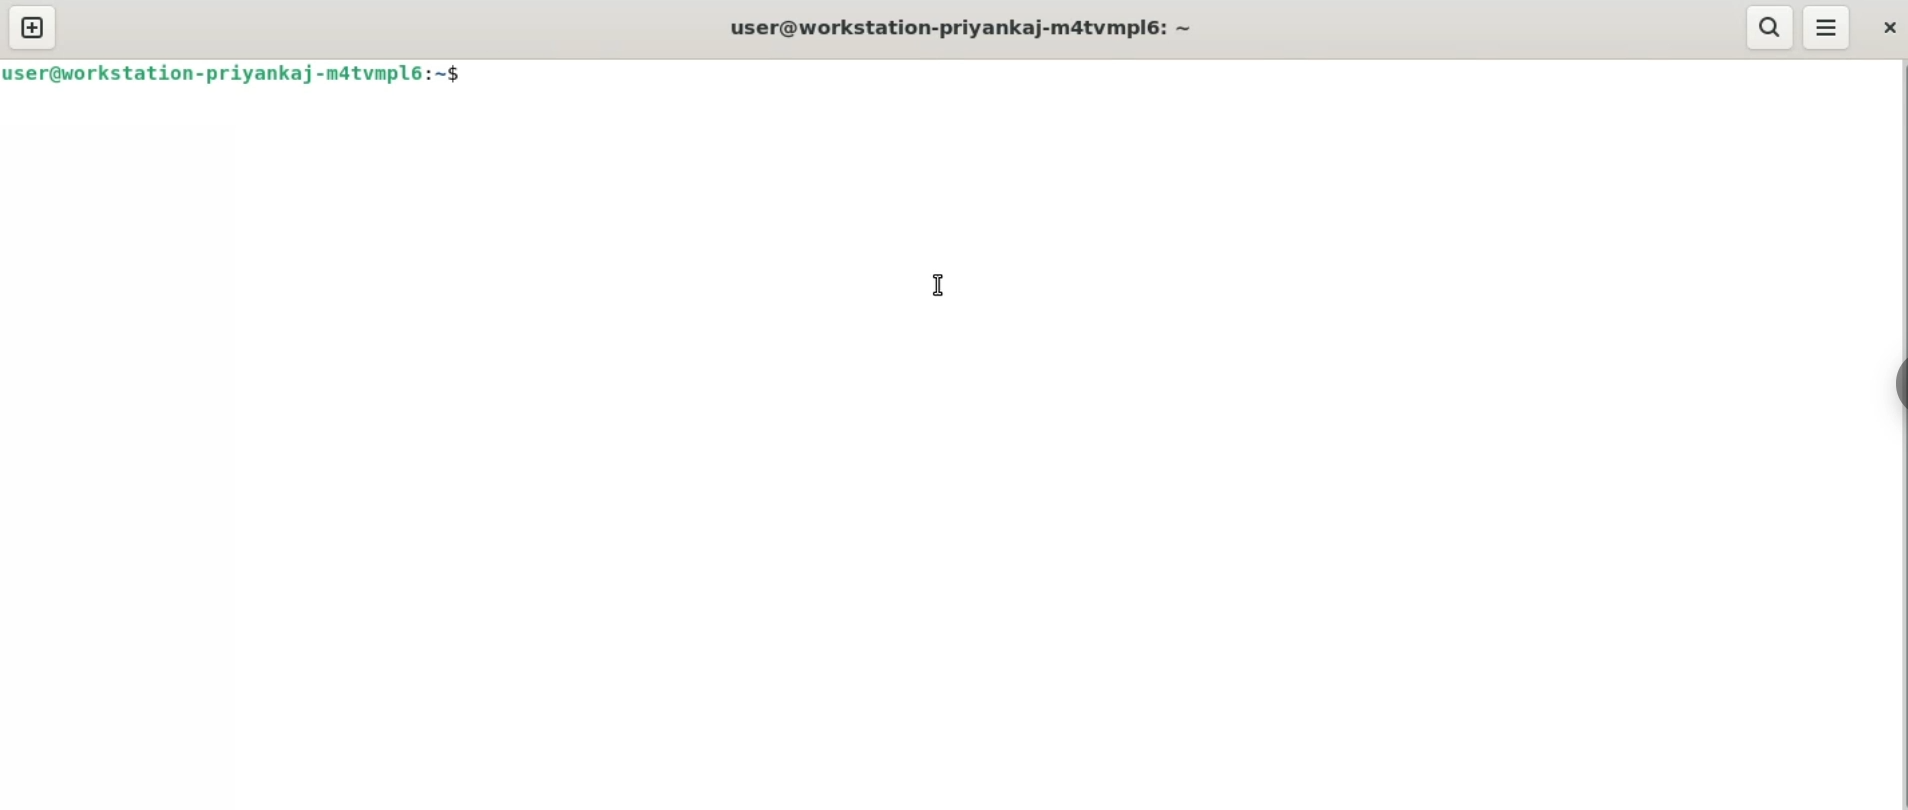 The height and width of the screenshot is (810, 1908). I want to click on menu, so click(1836, 28).